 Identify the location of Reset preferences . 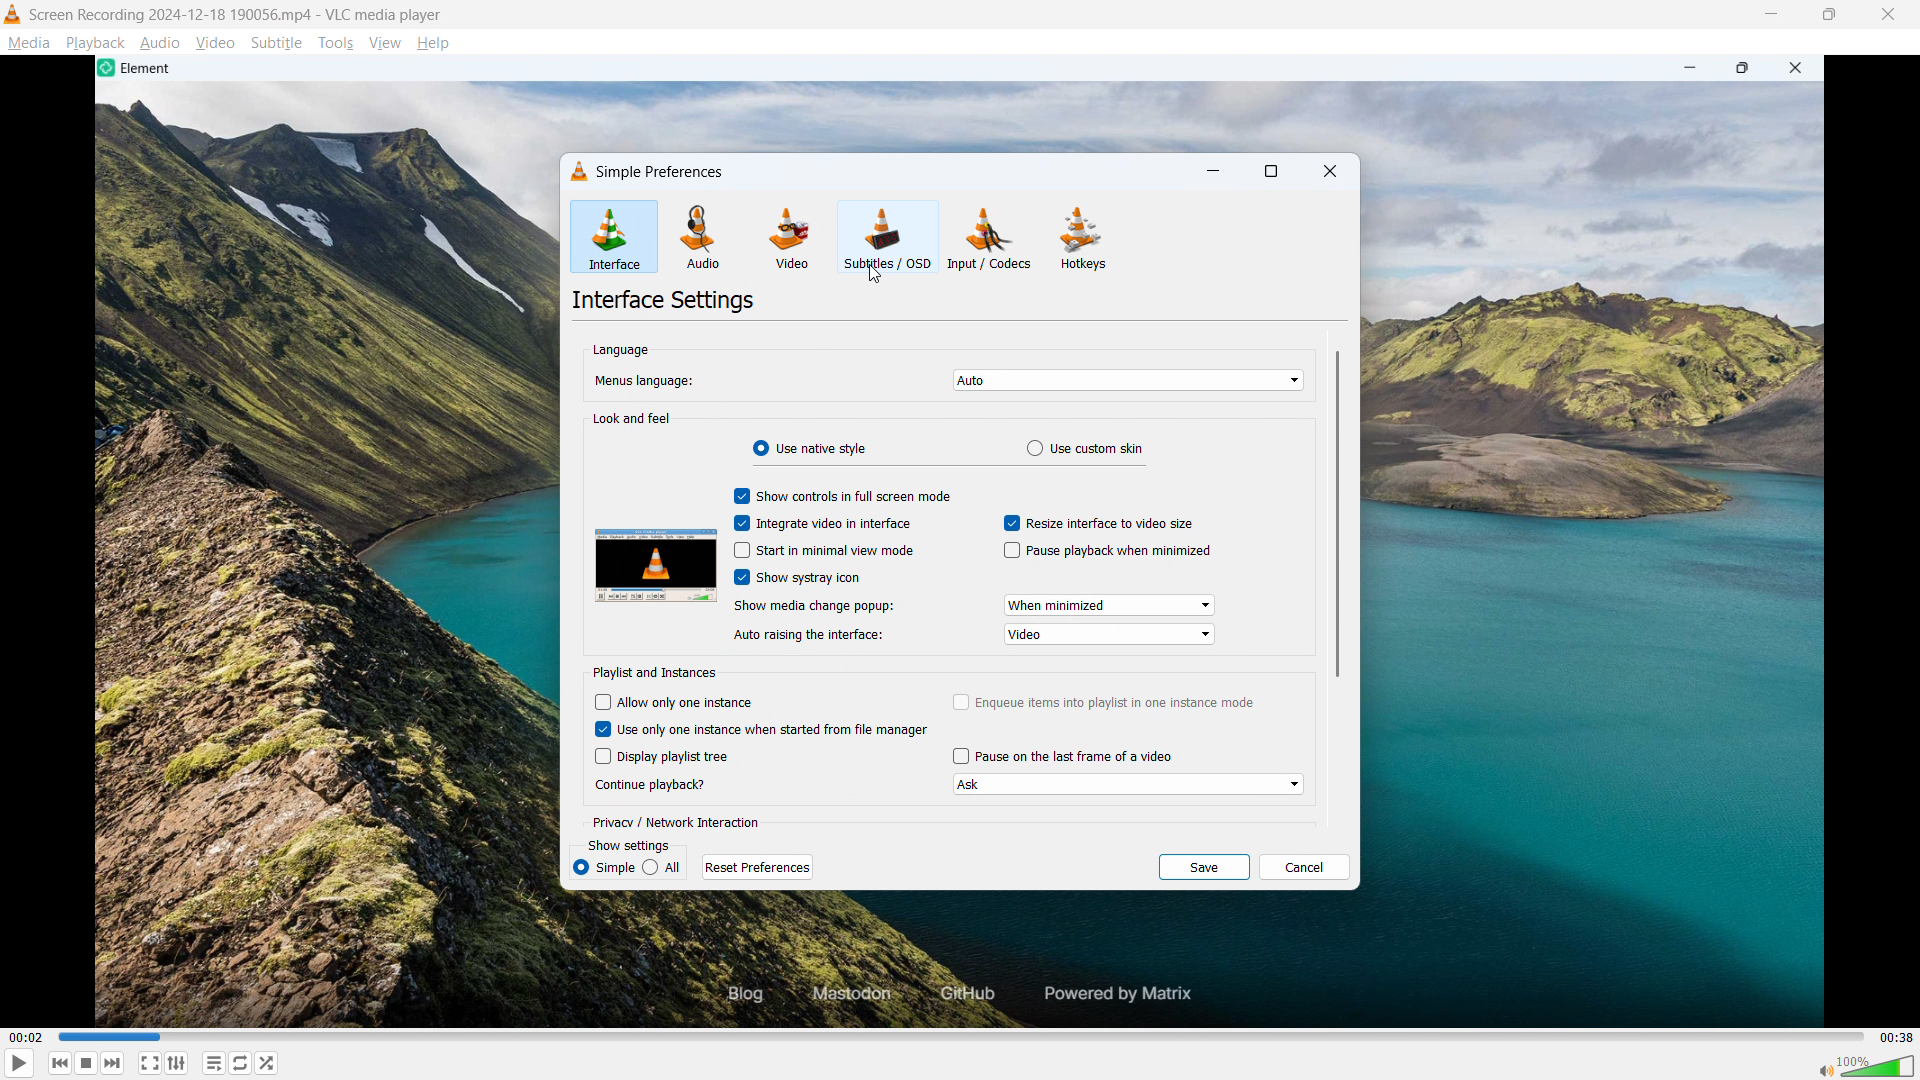
(757, 865).